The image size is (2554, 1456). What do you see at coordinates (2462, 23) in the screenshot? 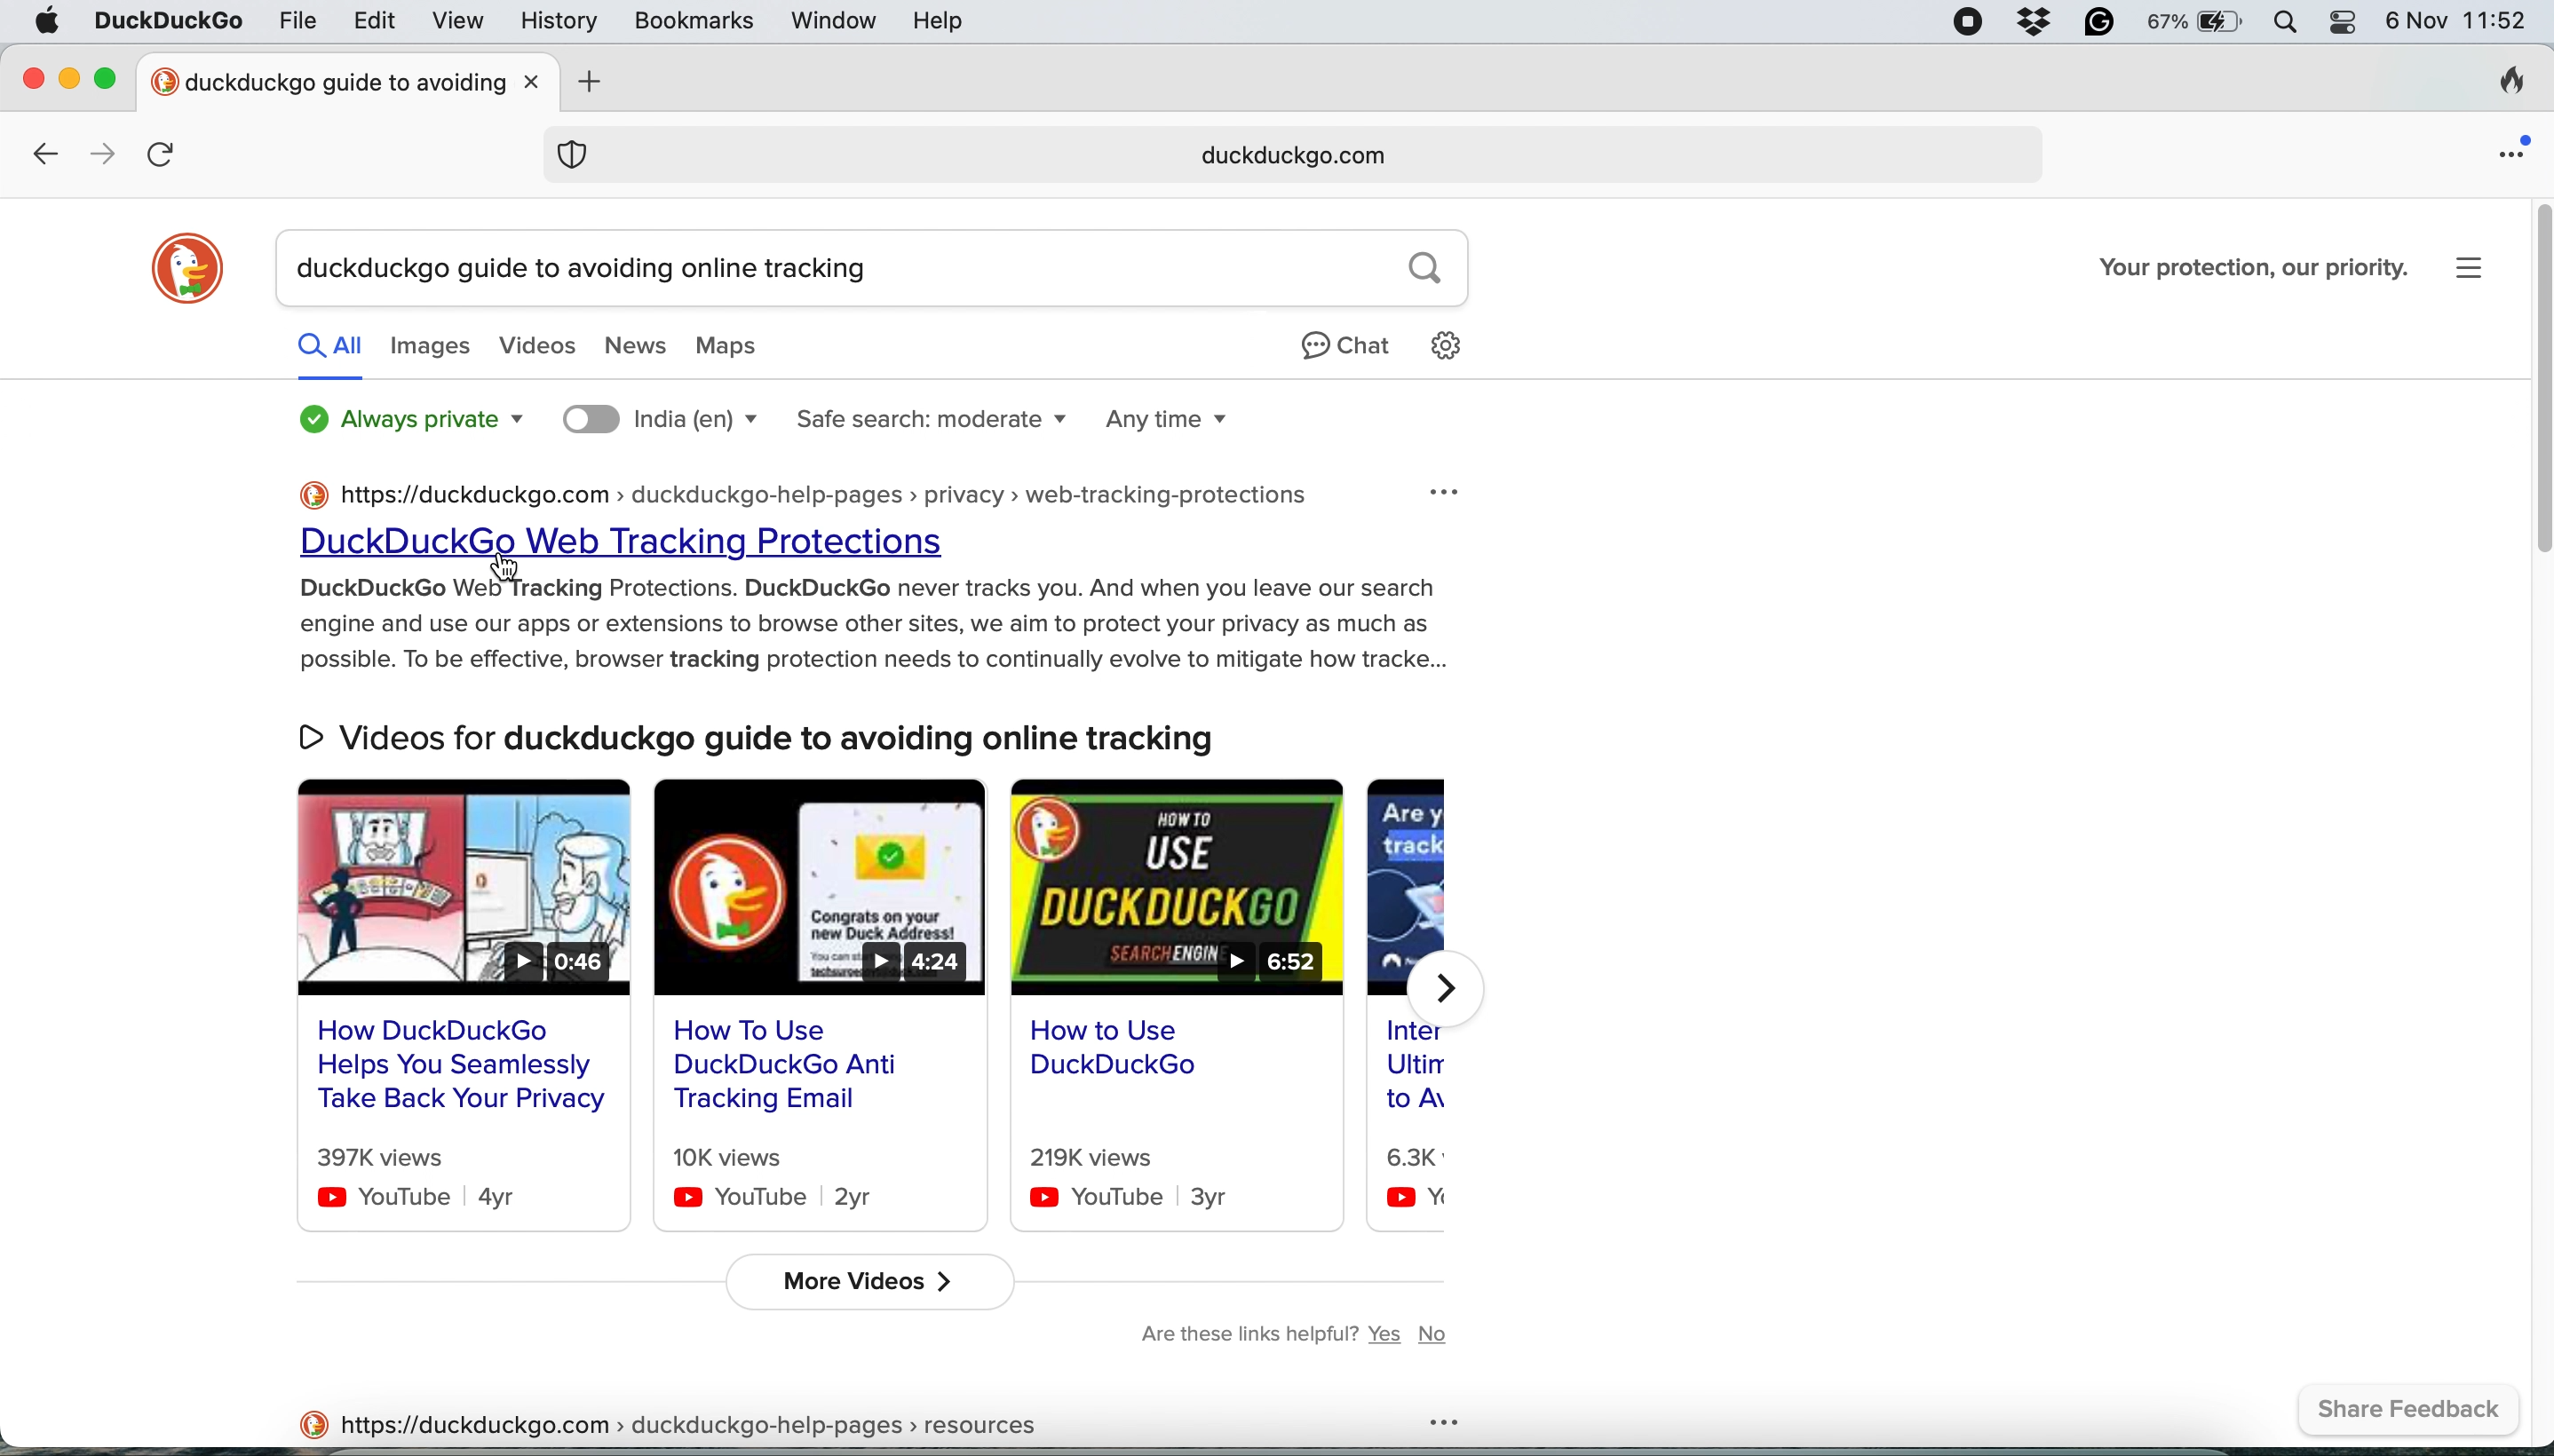
I see `6 Nov 11:52` at bounding box center [2462, 23].